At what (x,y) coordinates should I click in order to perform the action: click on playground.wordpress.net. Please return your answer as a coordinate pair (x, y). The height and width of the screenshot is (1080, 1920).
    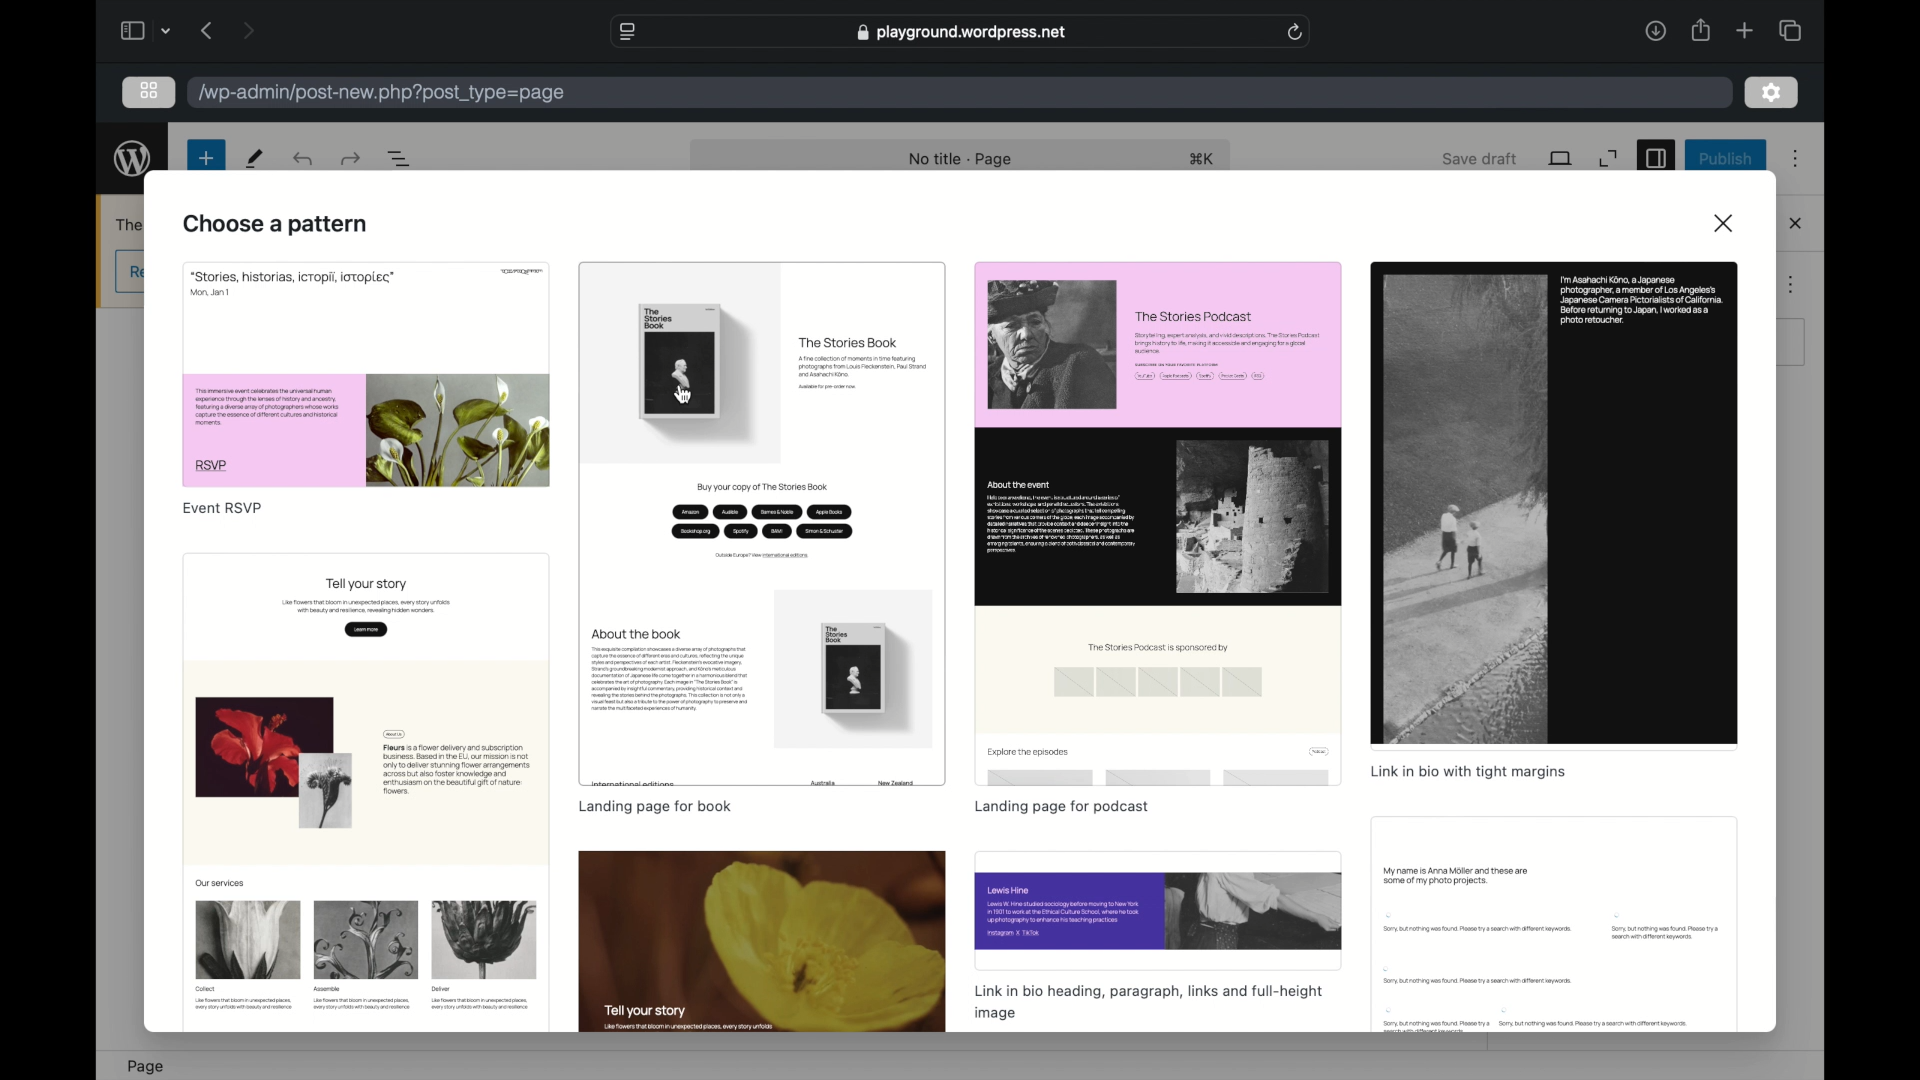
    Looking at the image, I should click on (963, 32).